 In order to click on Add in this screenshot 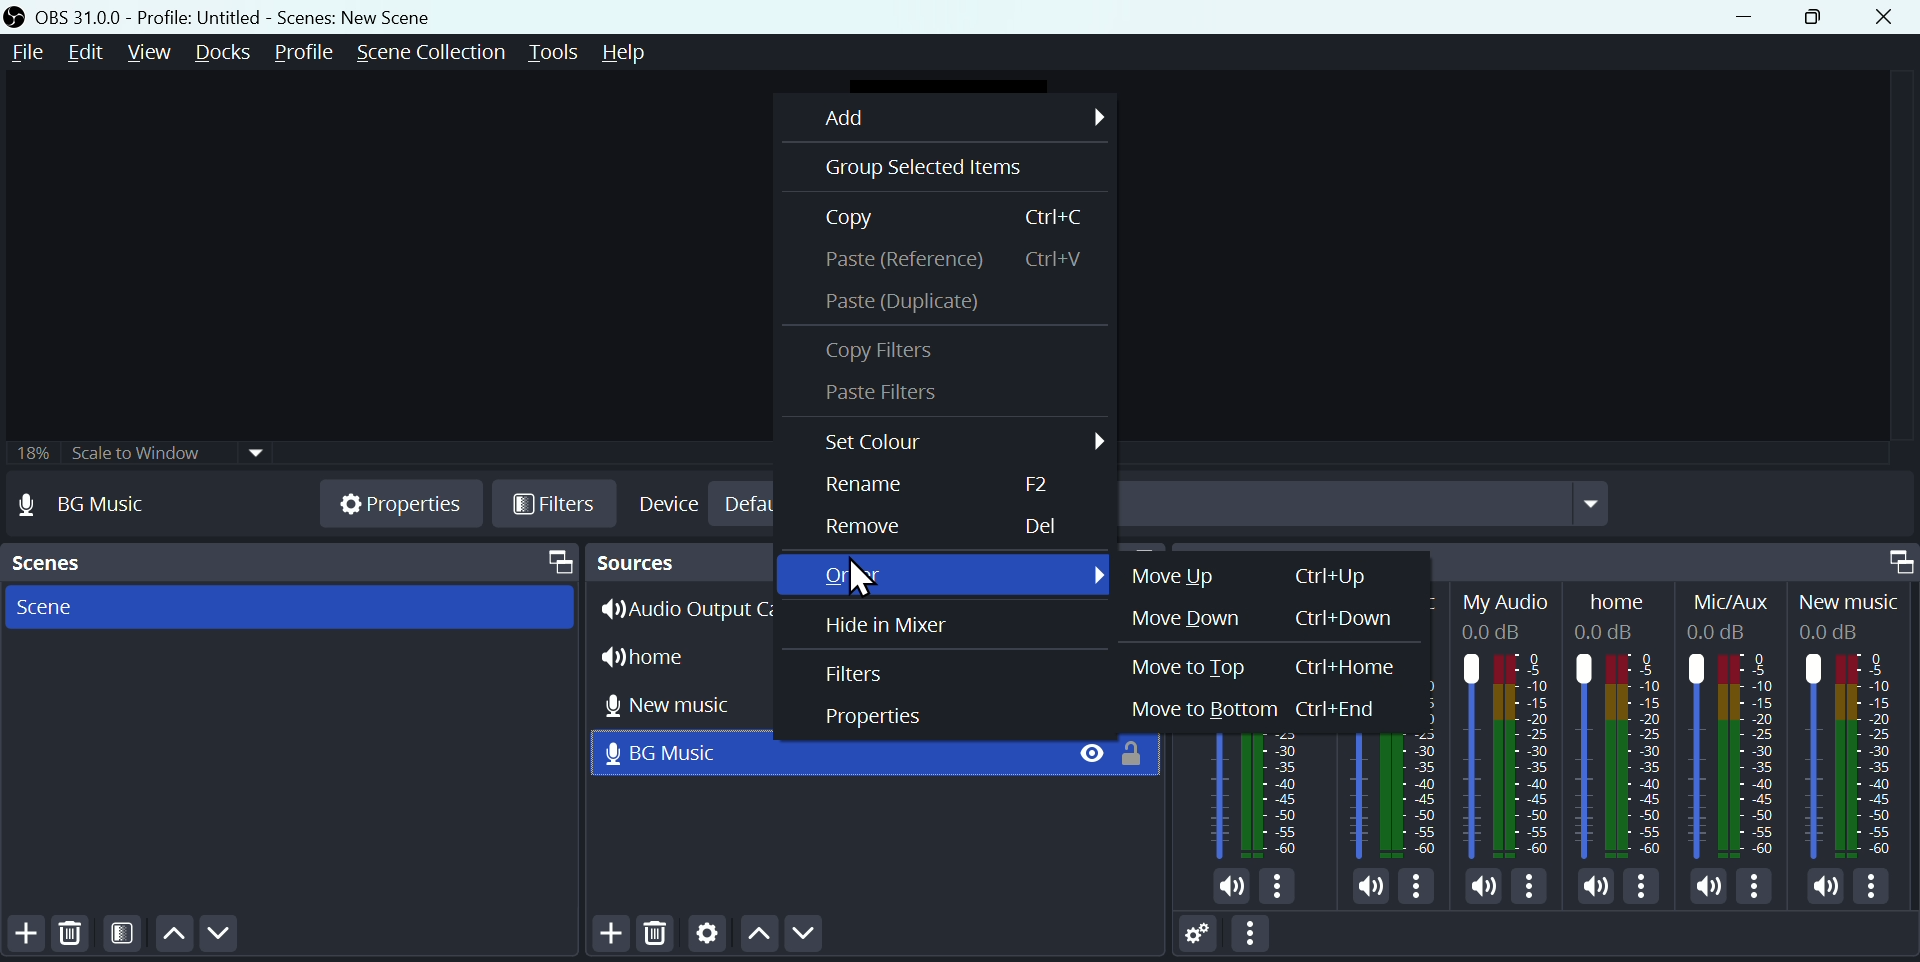, I will do `click(23, 935)`.